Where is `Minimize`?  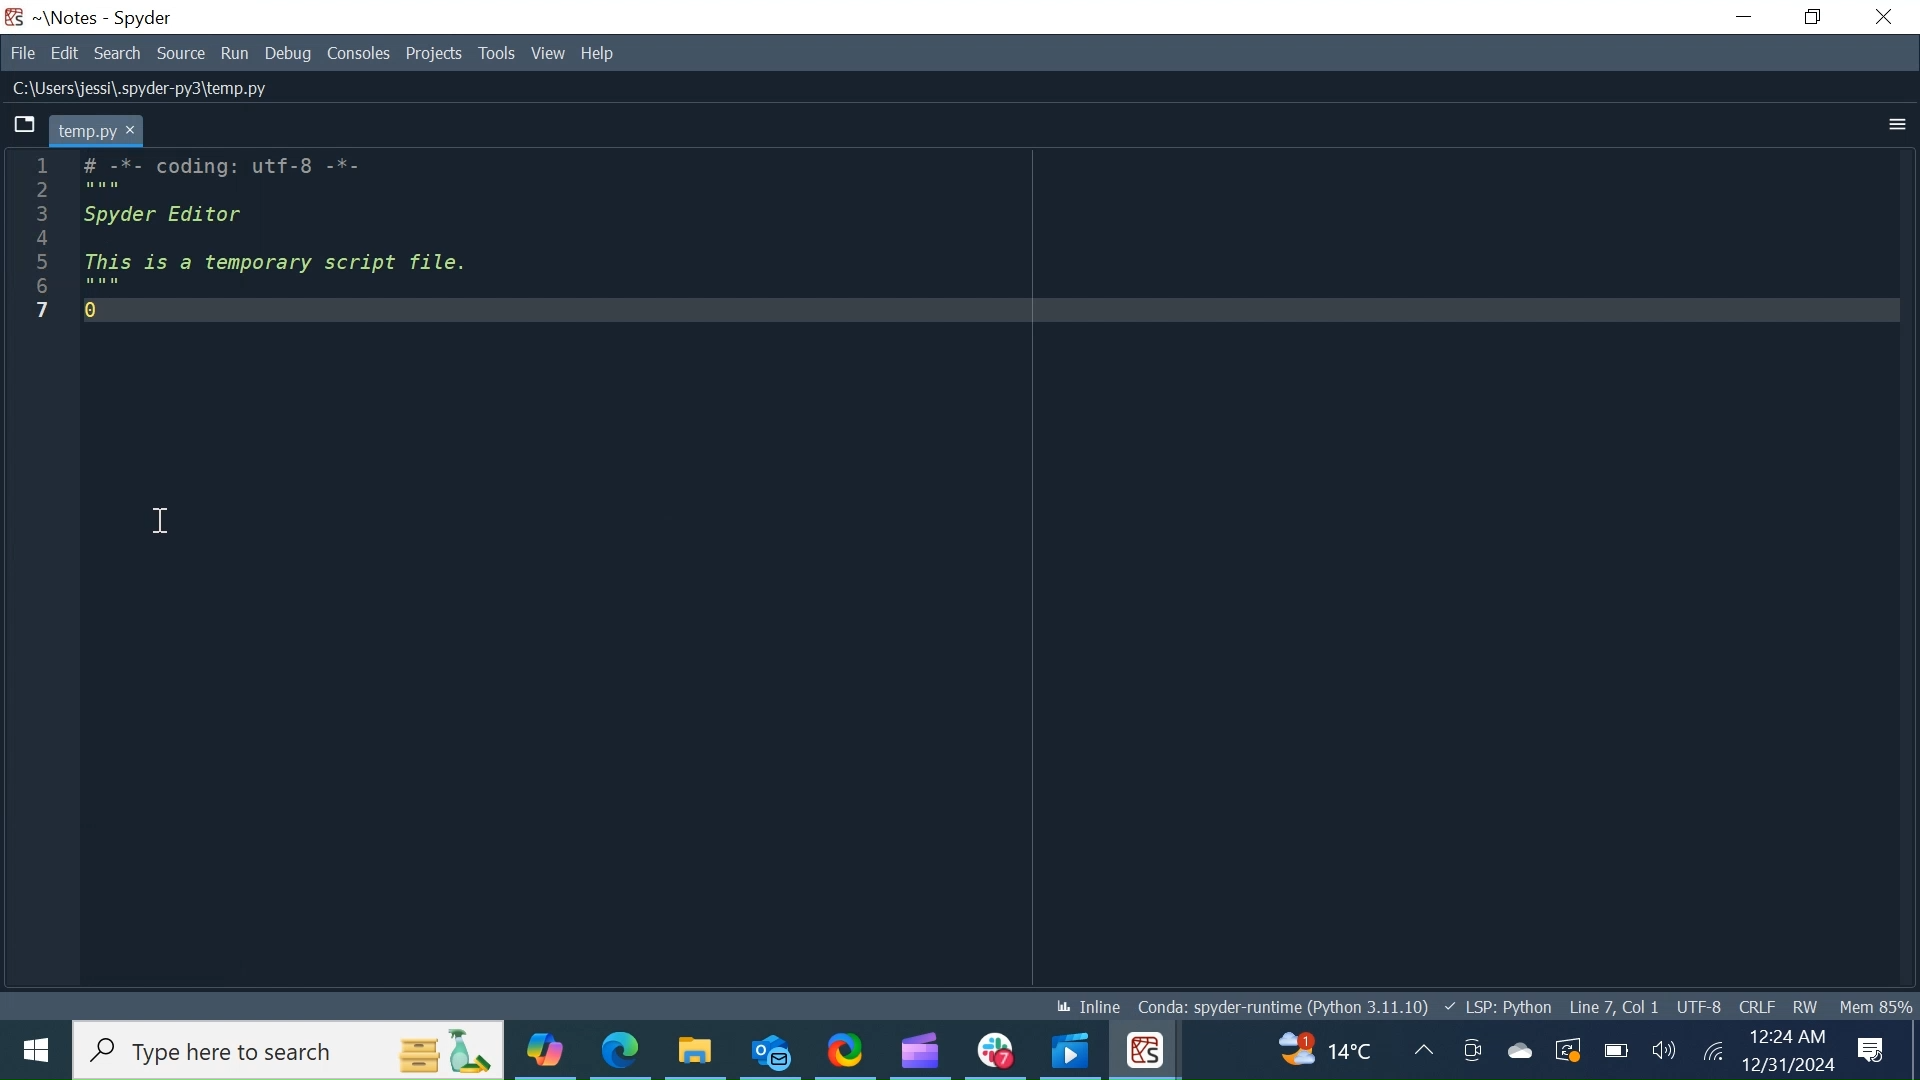 Minimize is located at coordinates (1746, 17).